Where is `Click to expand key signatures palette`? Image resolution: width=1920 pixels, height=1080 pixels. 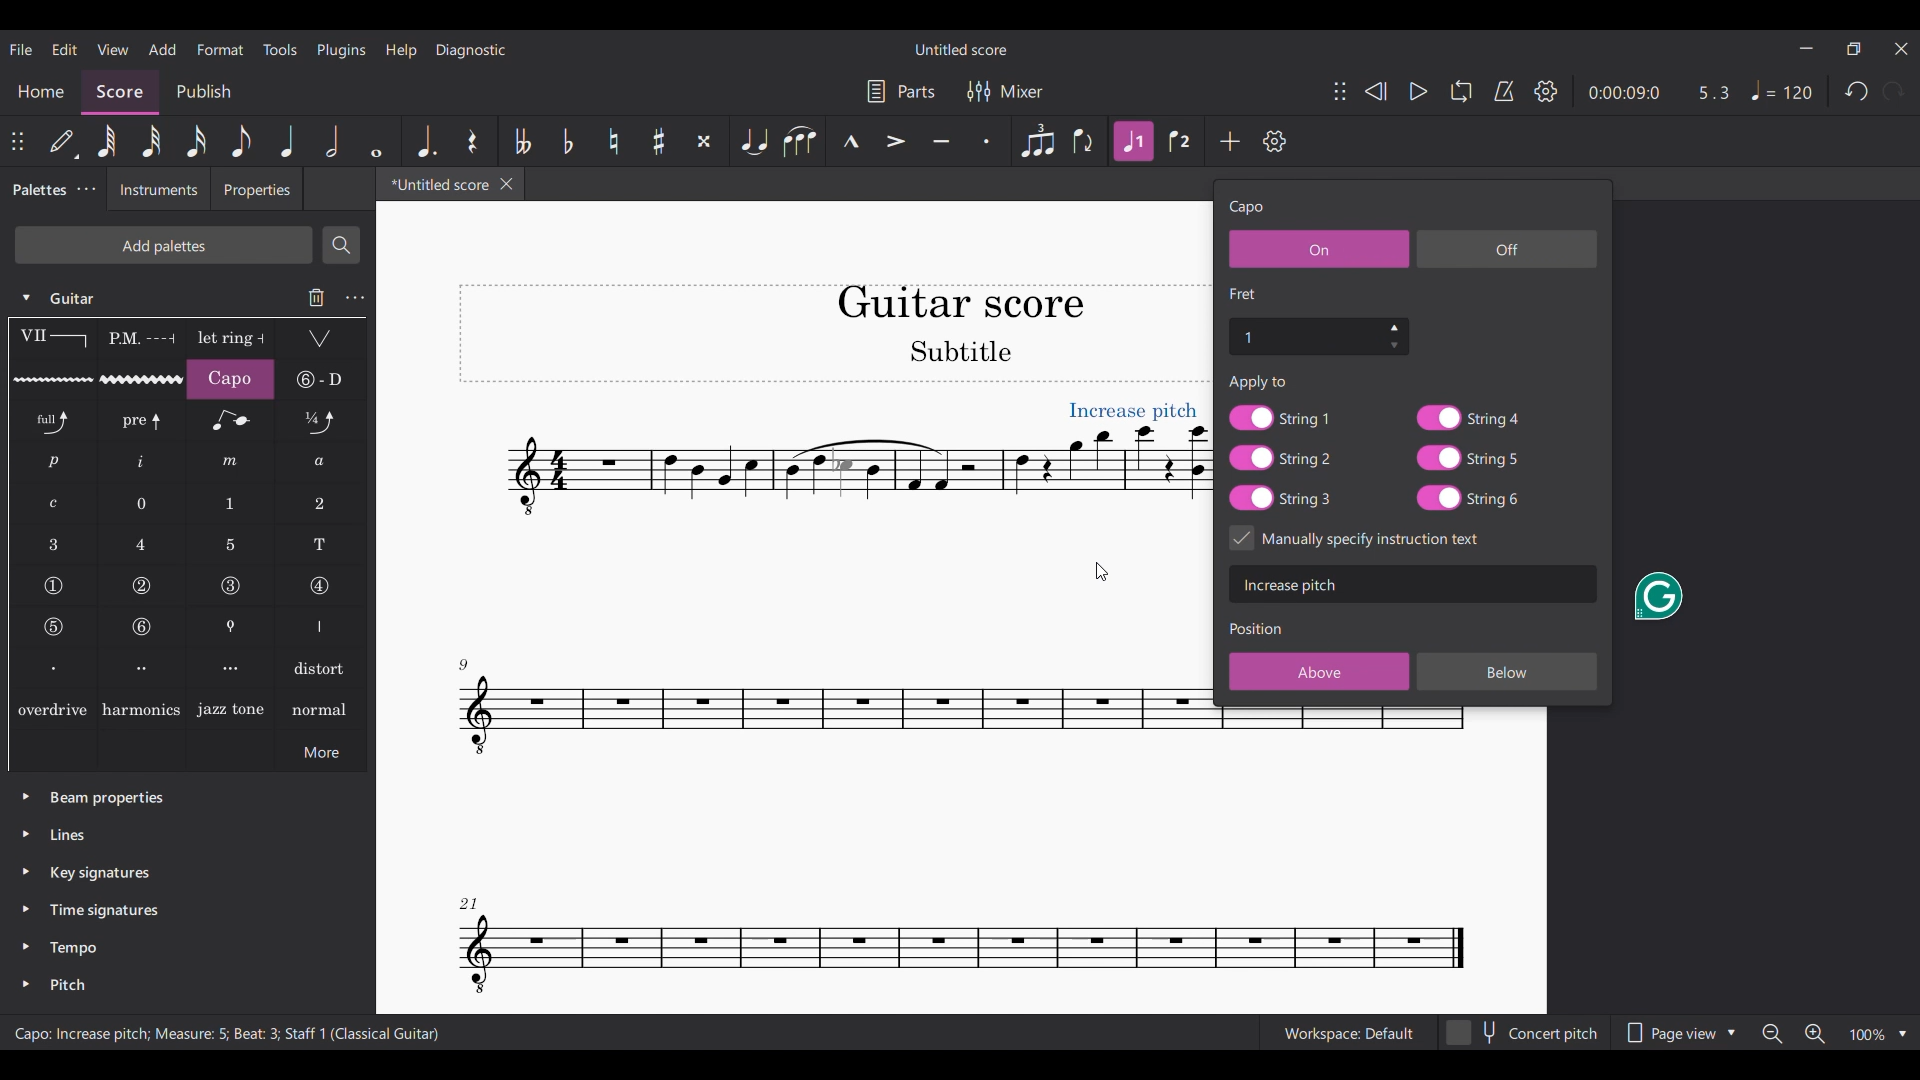 Click to expand key signatures palette is located at coordinates (26, 871).